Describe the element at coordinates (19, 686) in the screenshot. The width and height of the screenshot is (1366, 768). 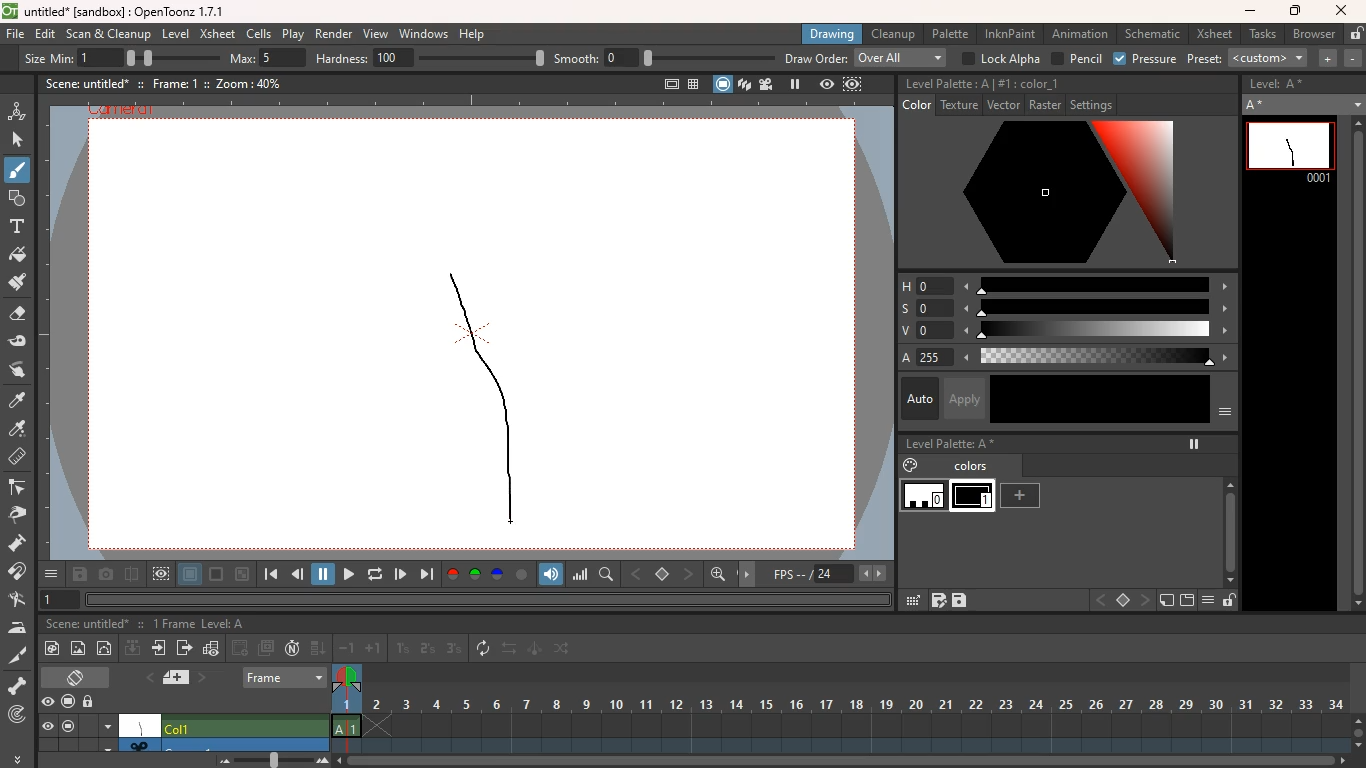
I see `skeleton` at that location.